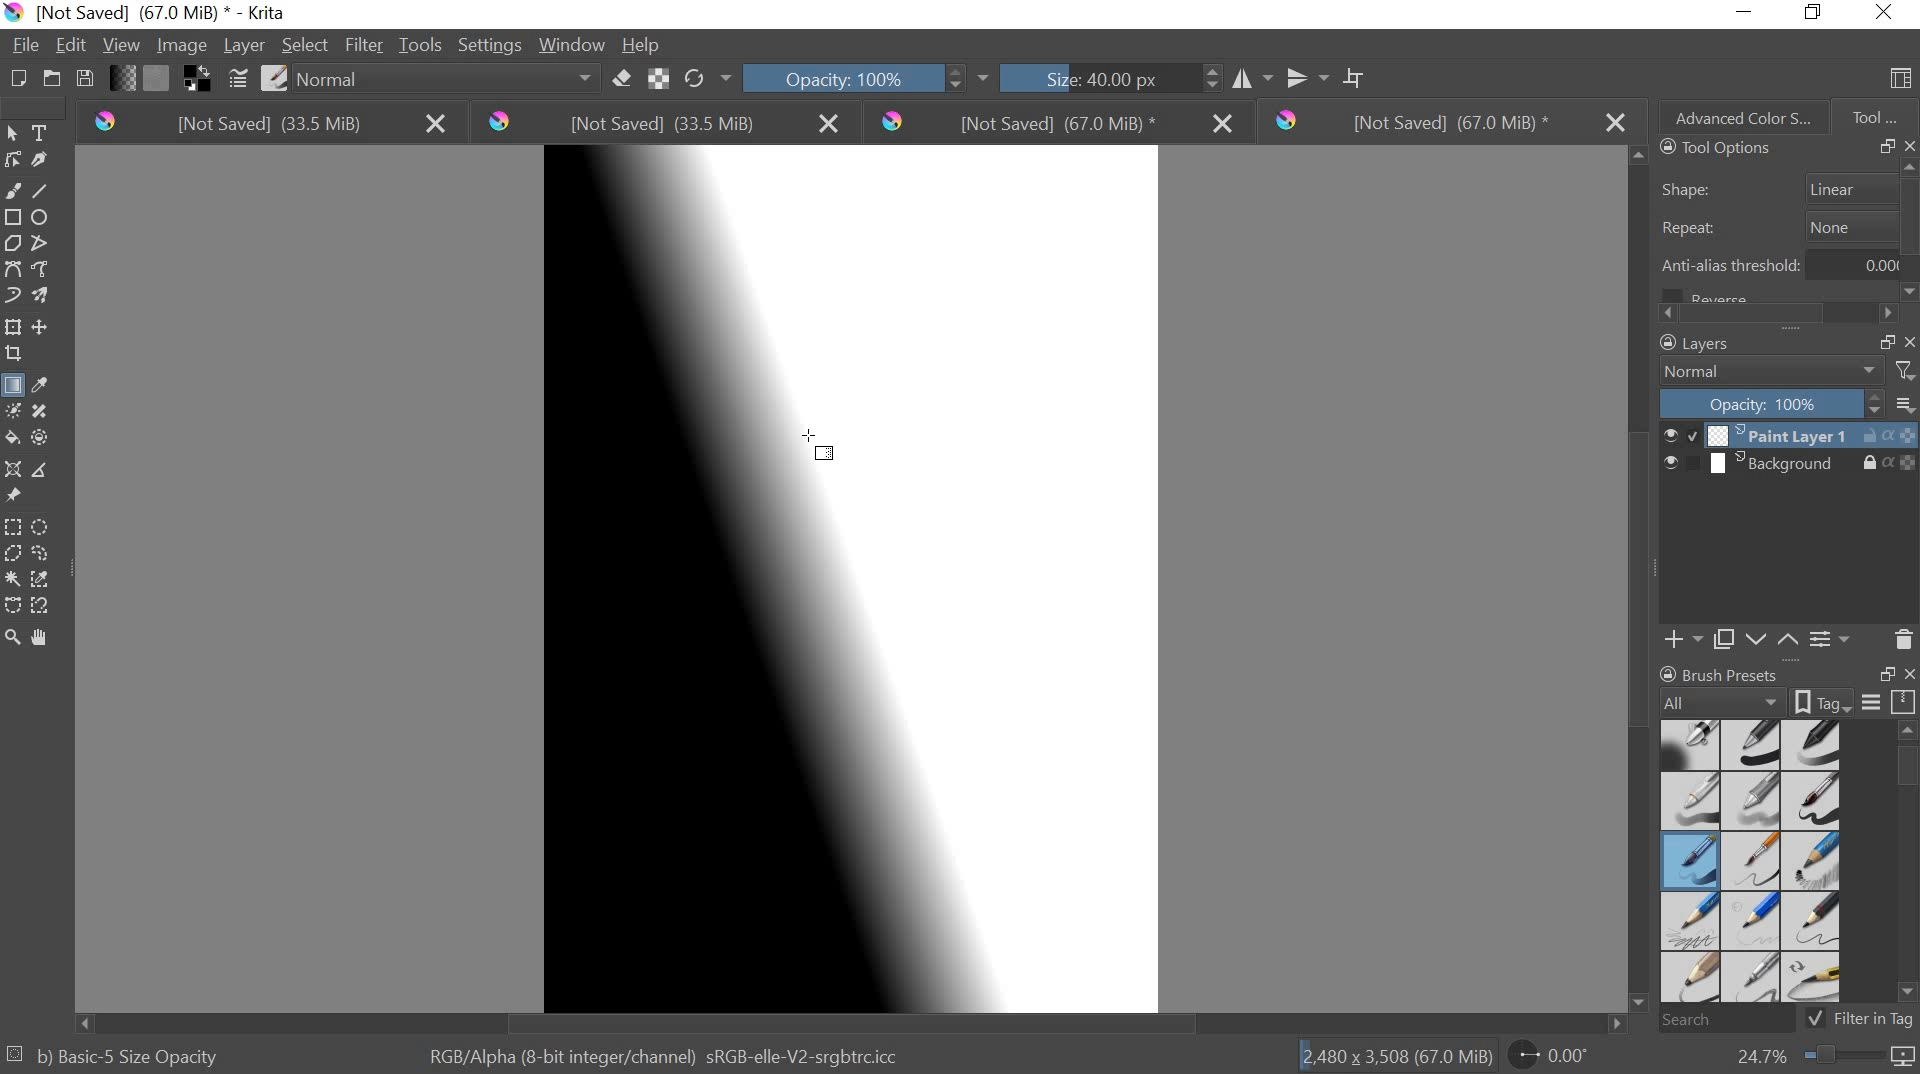 Image resolution: width=1920 pixels, height=1074 pixels. Describe the element at coordinates (16, 270) in the screenshot. I see `bezier curve` at that location.